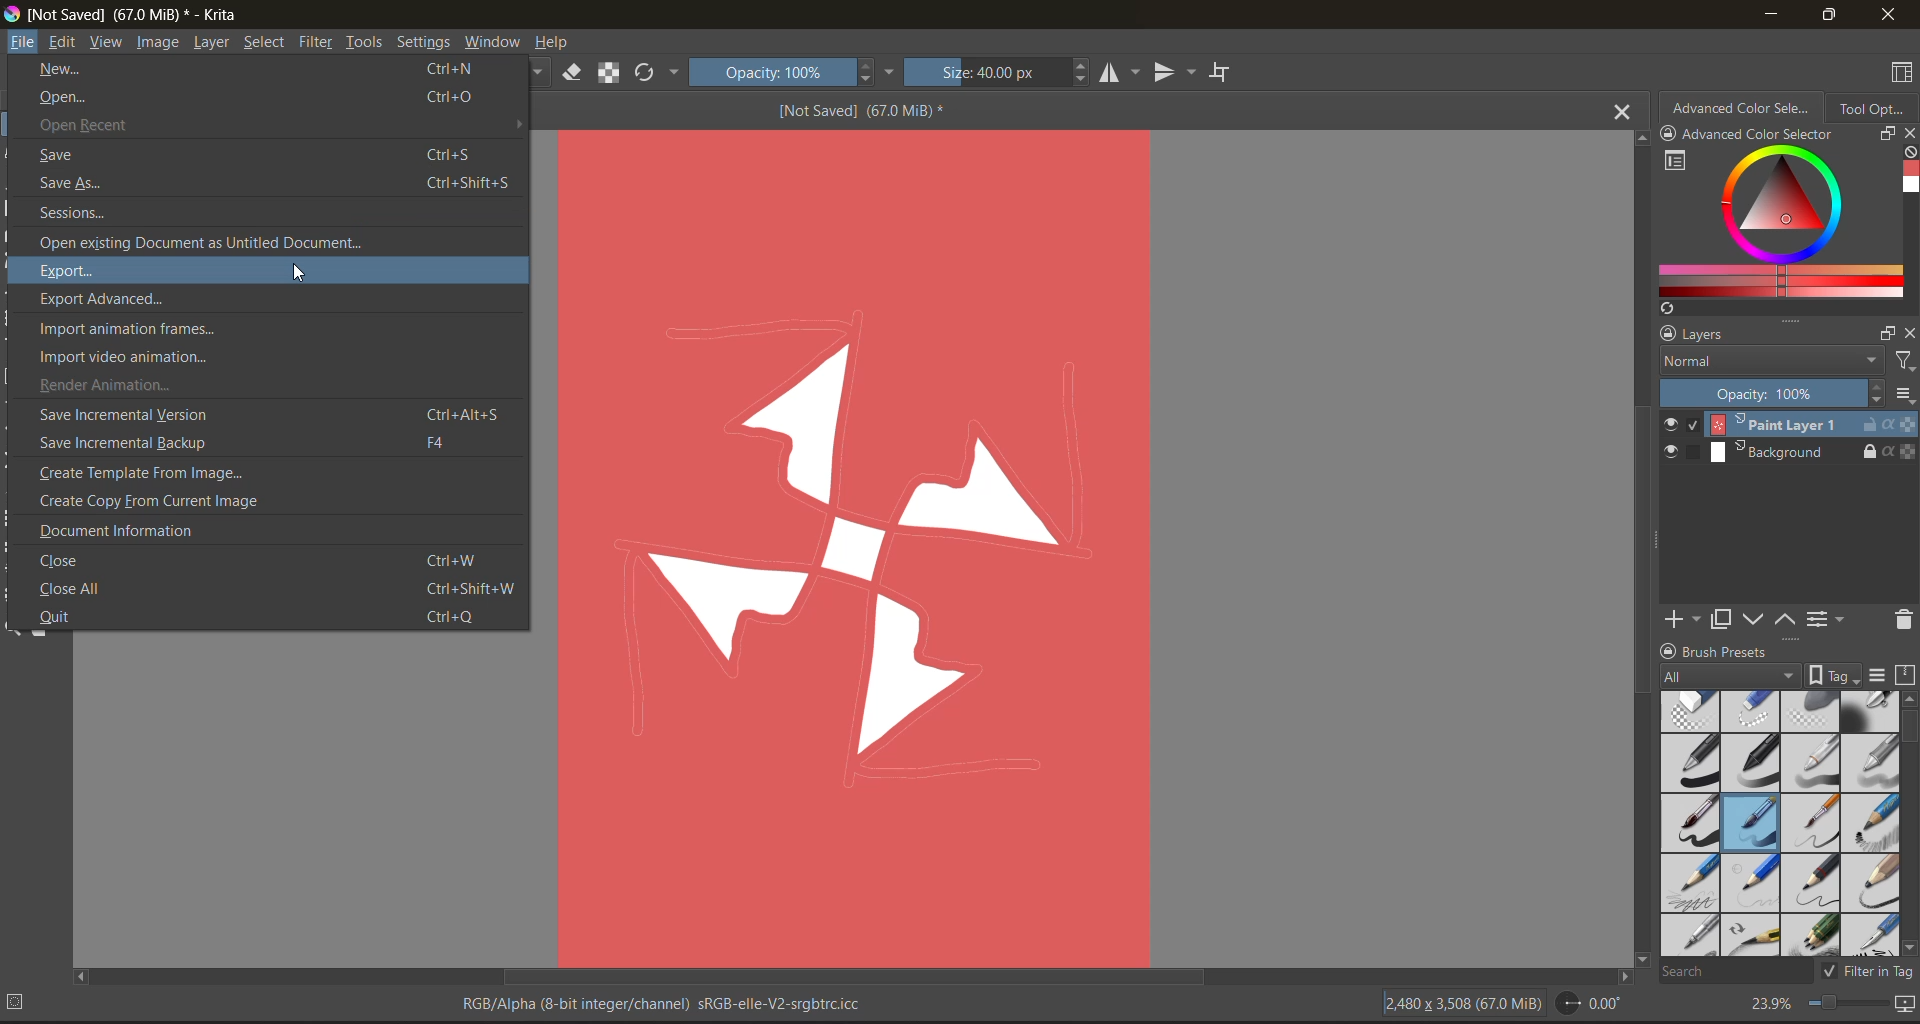 Image resolution: width=1920 pixels, height=1024 pixels. I want to click on size, so click(994, 74).